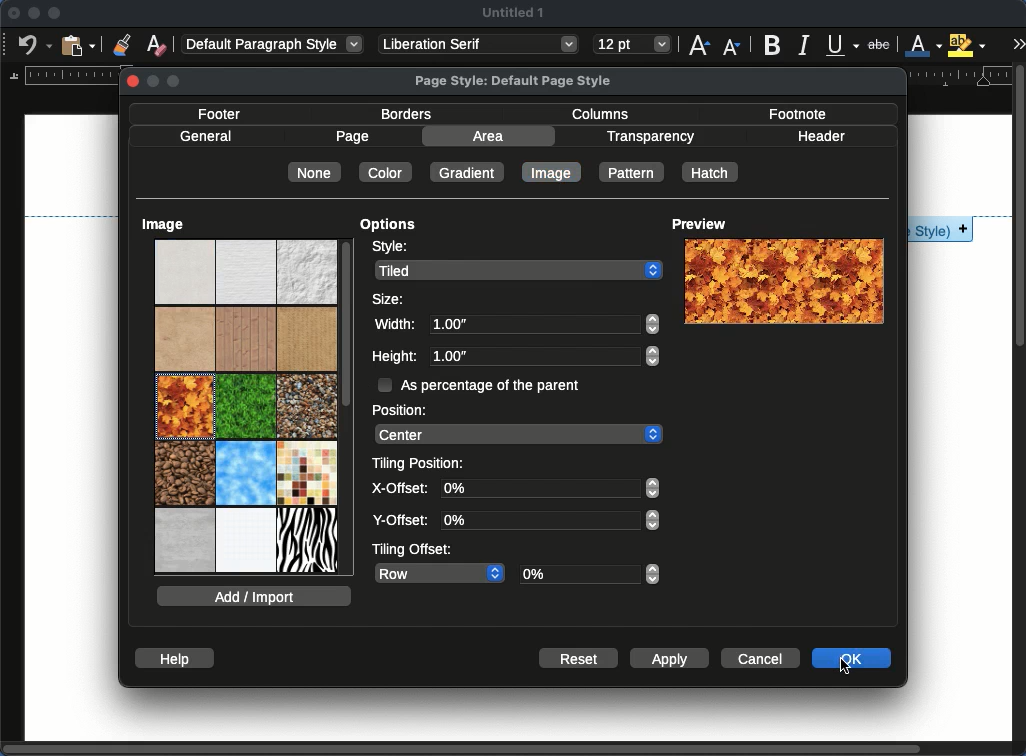 This screenshot has width=1026, height=756. I want to click on image, so click(165, 226).